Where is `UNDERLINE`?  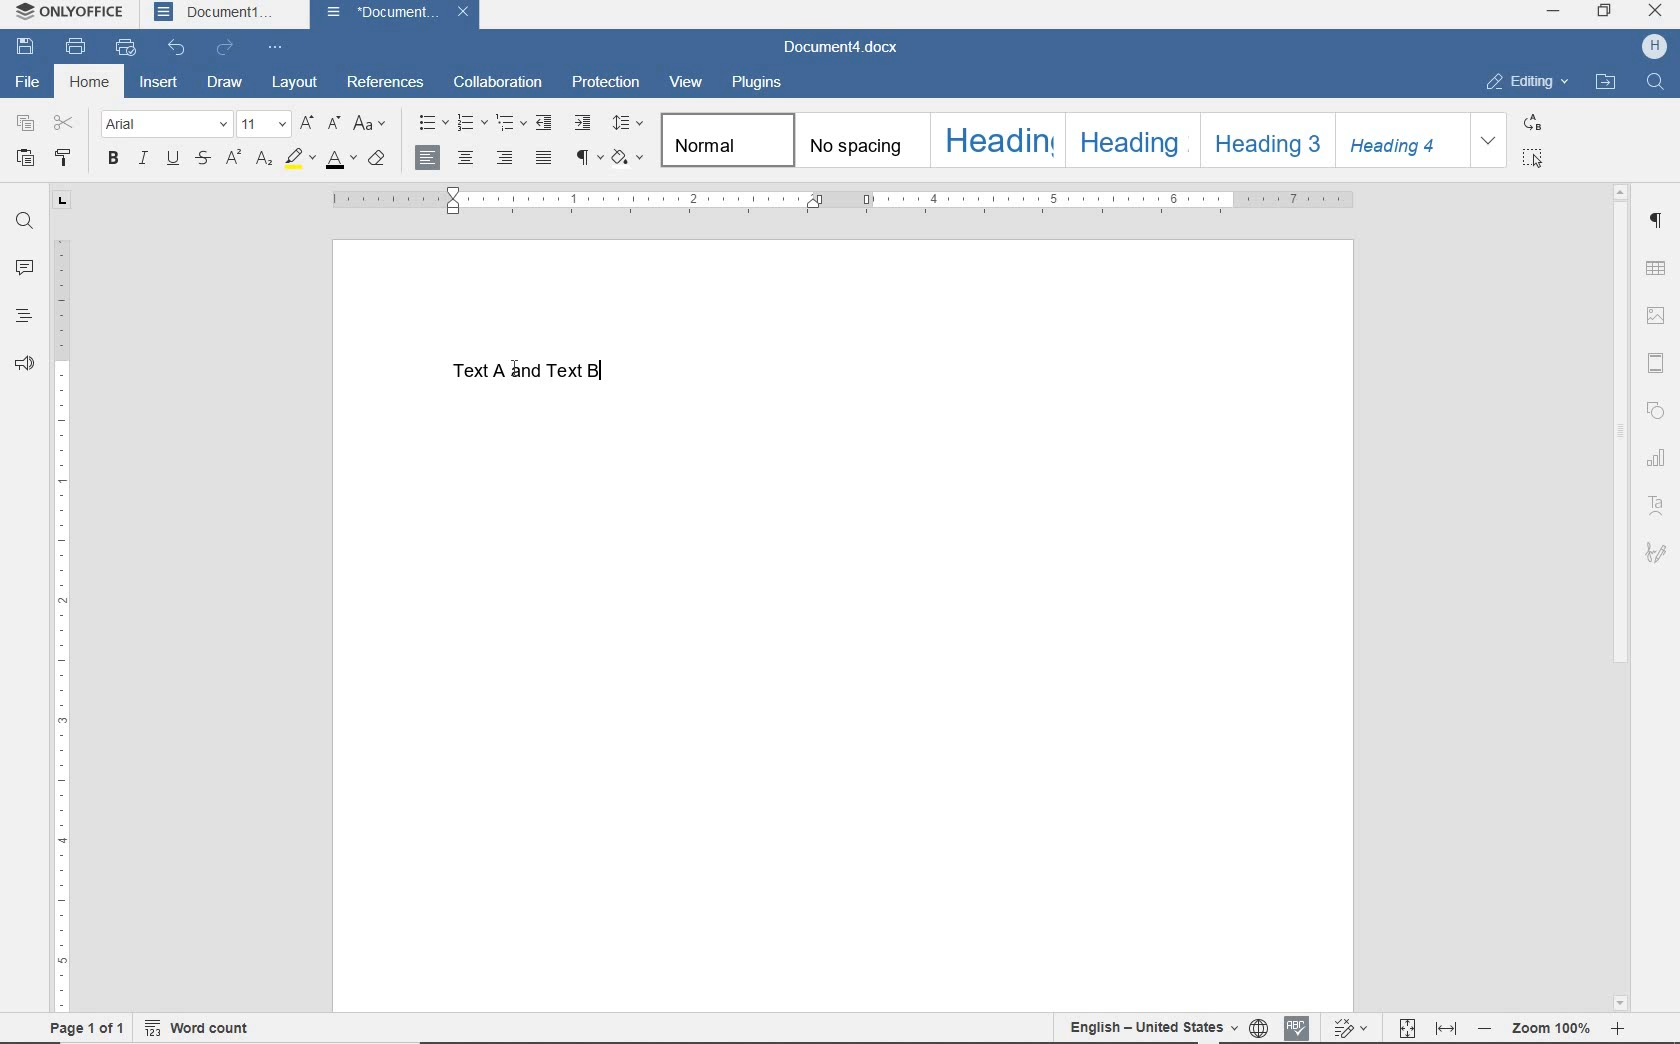
UNDERLINE is located at coordinates (171, 159).